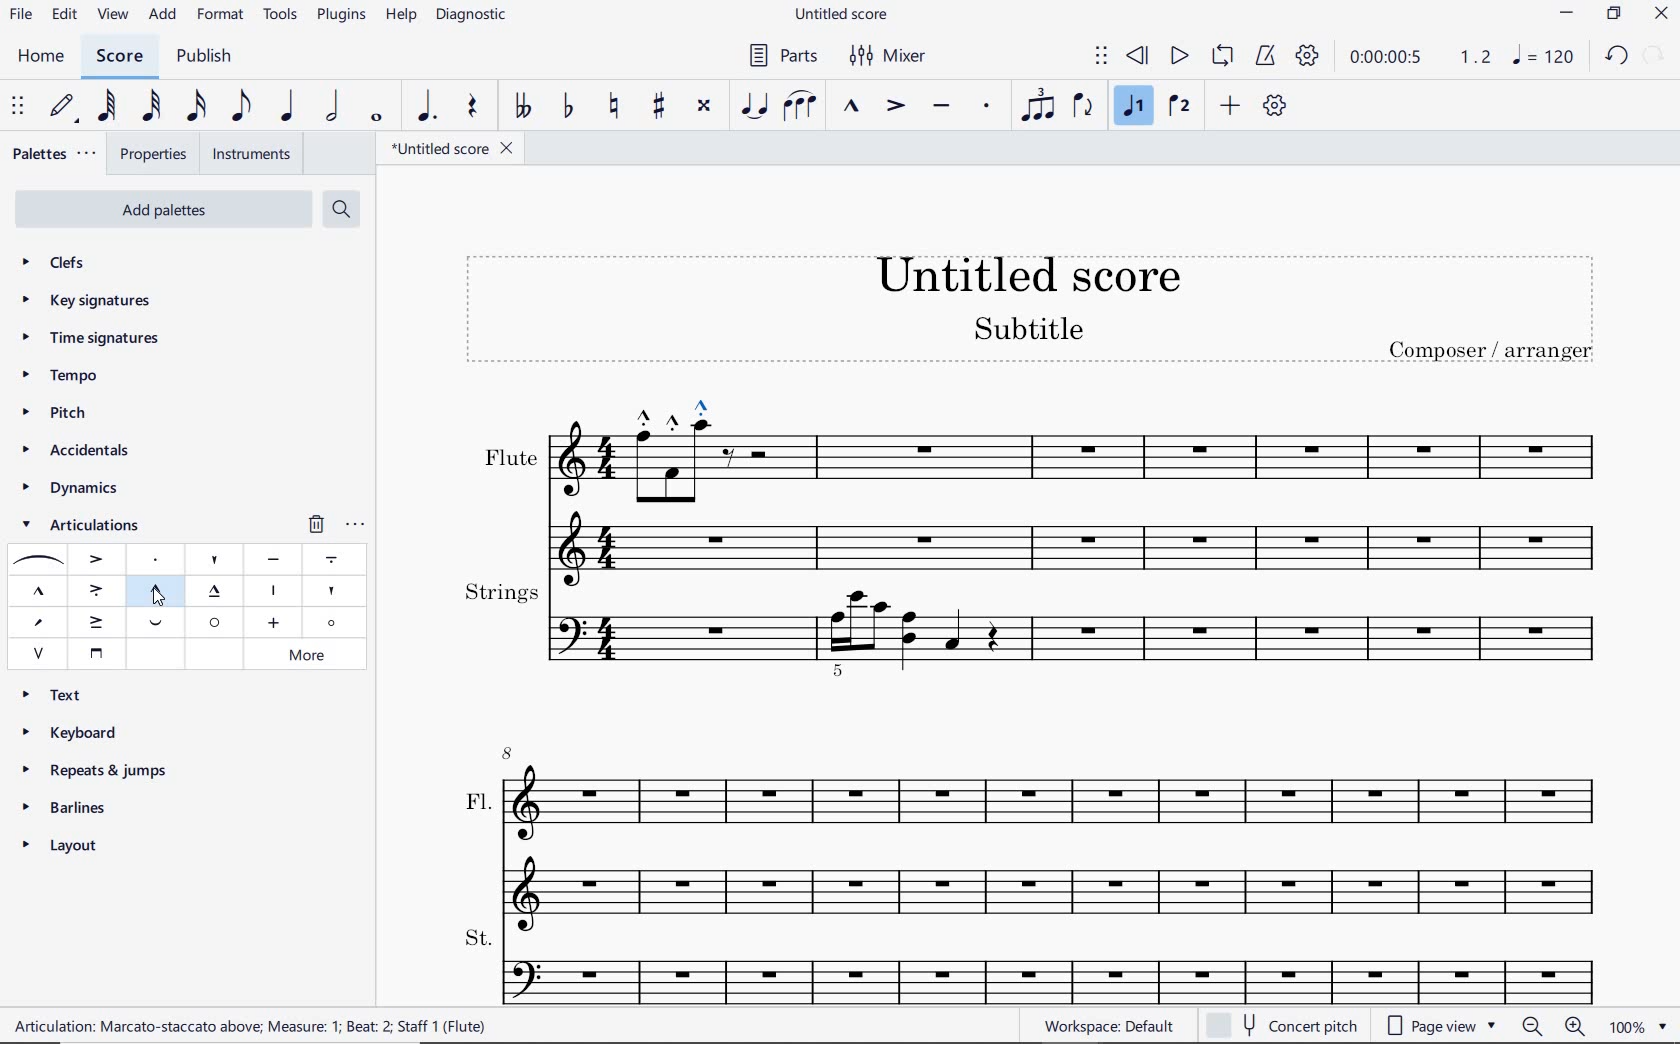 This screenshot has height=1044, width=1680. I want to click on text, so click(60, 693).